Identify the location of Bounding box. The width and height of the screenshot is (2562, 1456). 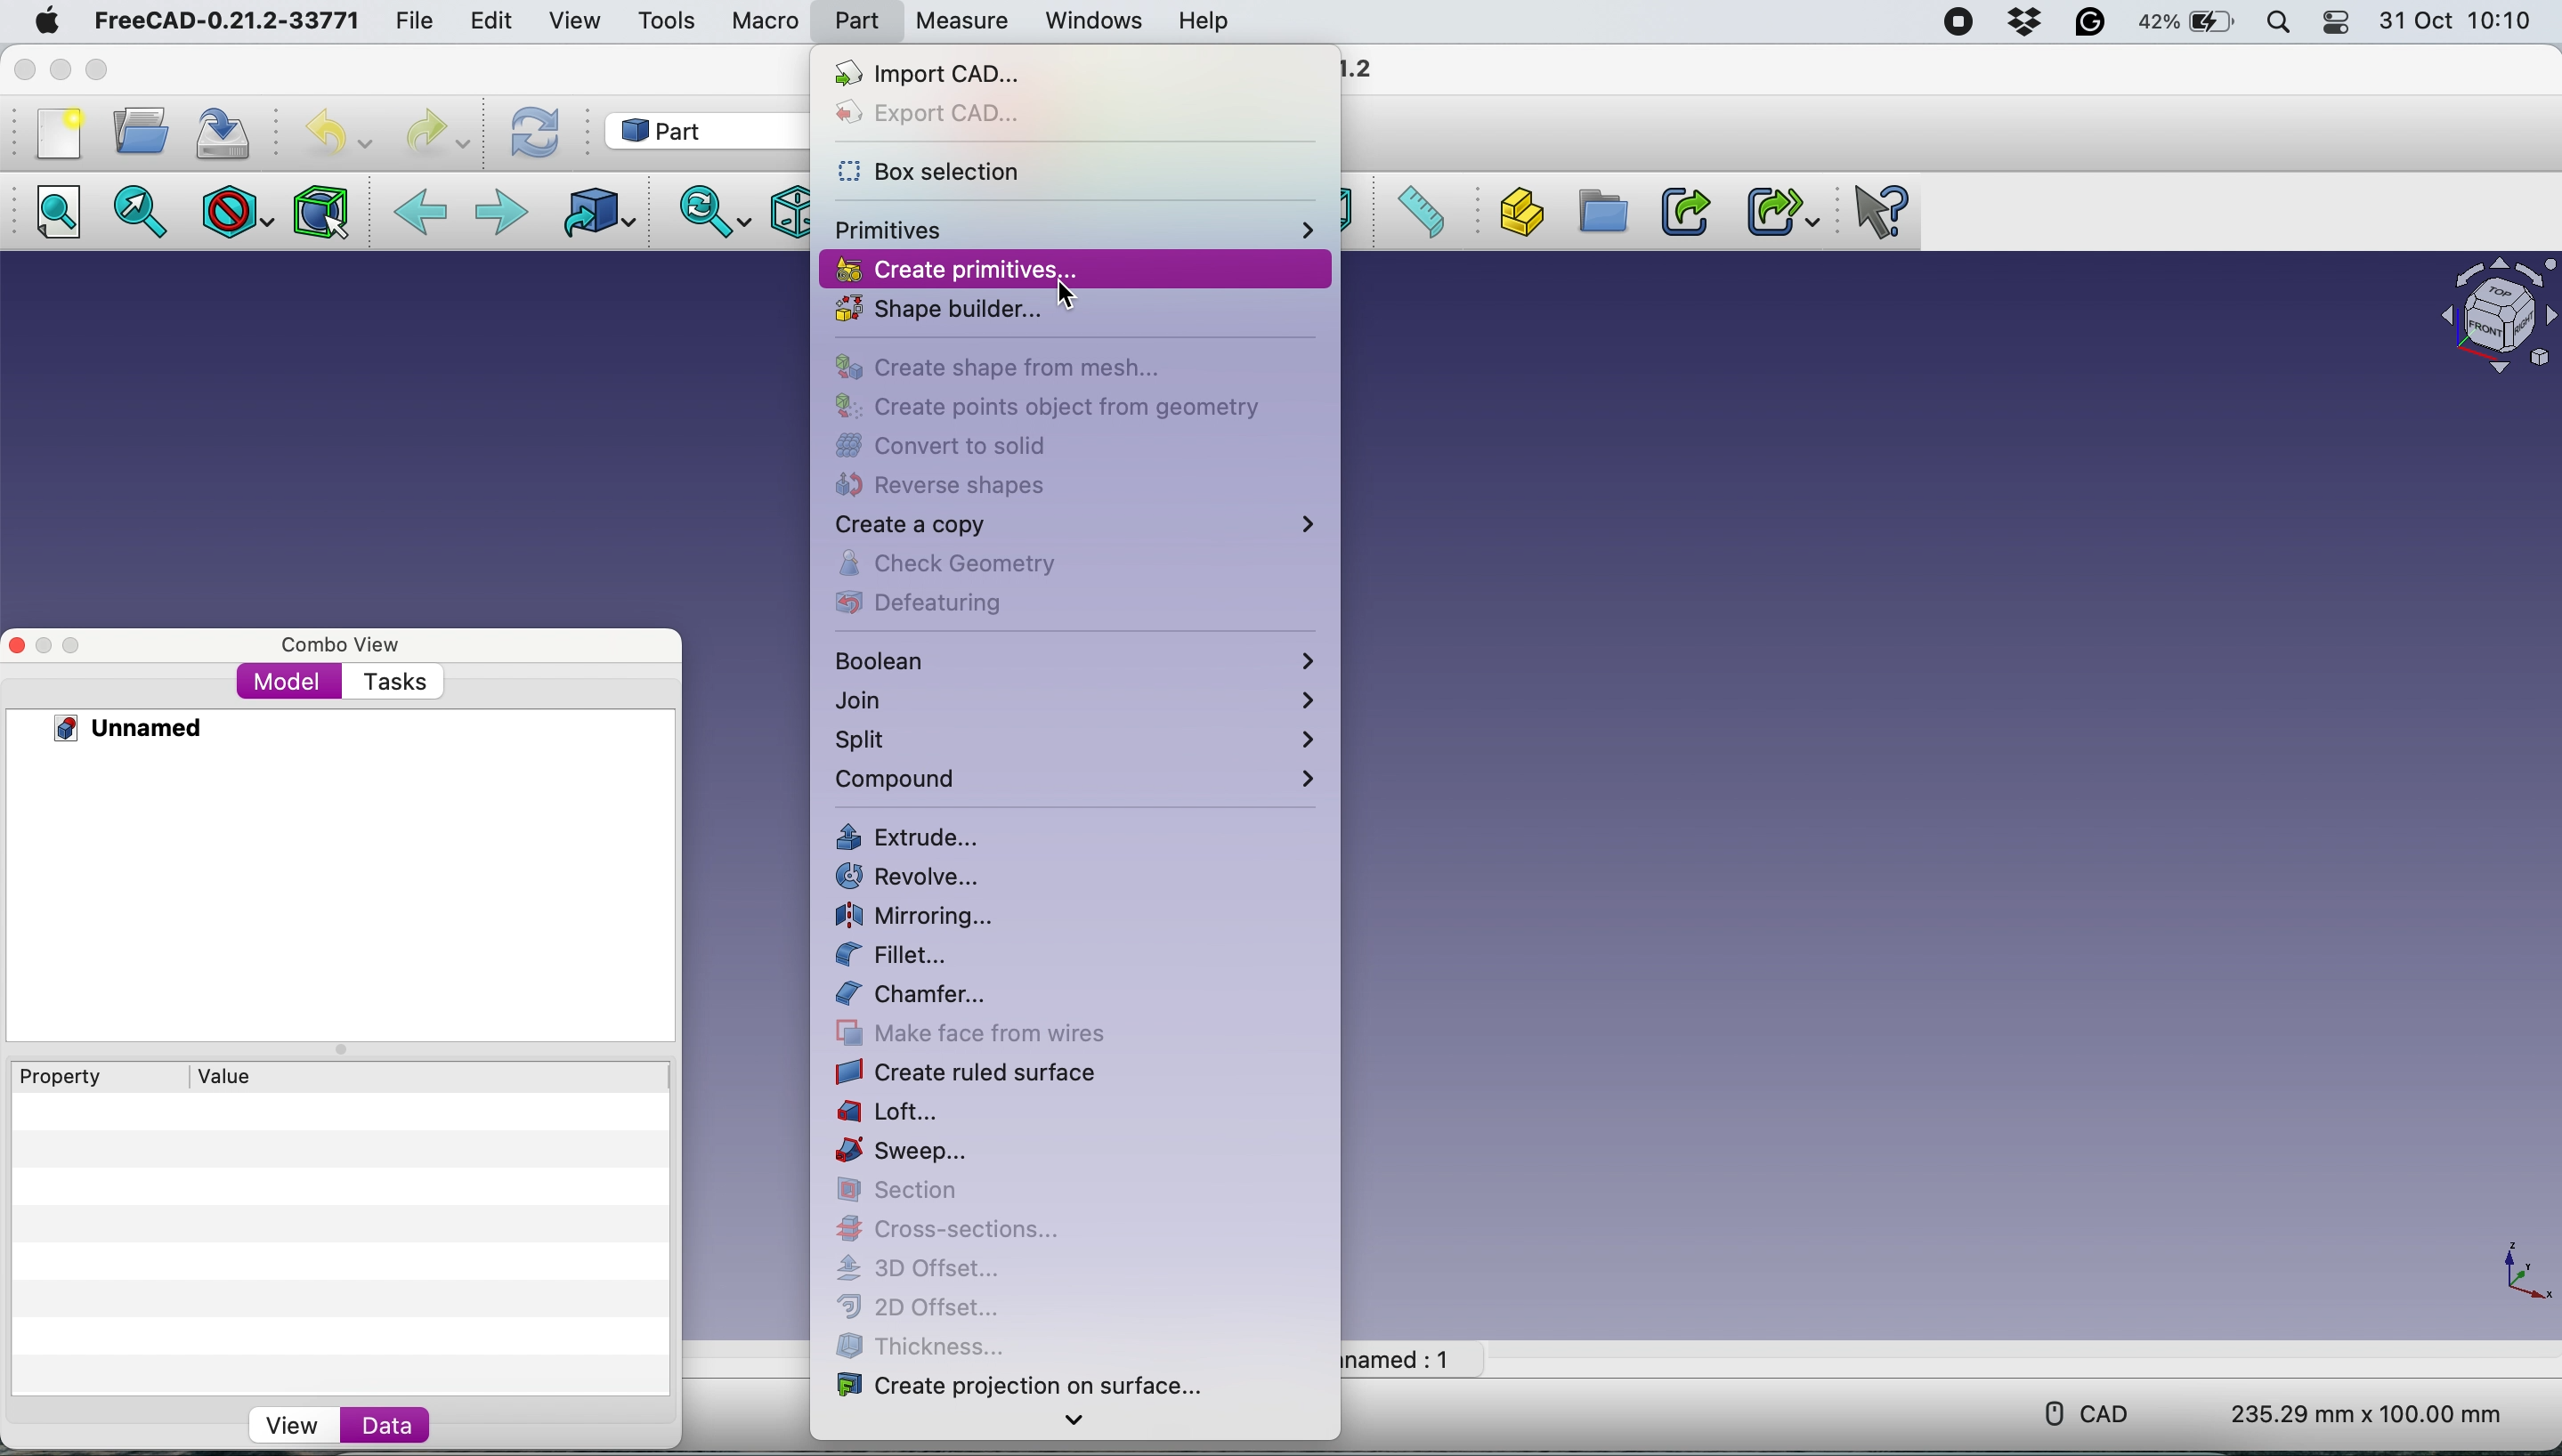
(321, 213).